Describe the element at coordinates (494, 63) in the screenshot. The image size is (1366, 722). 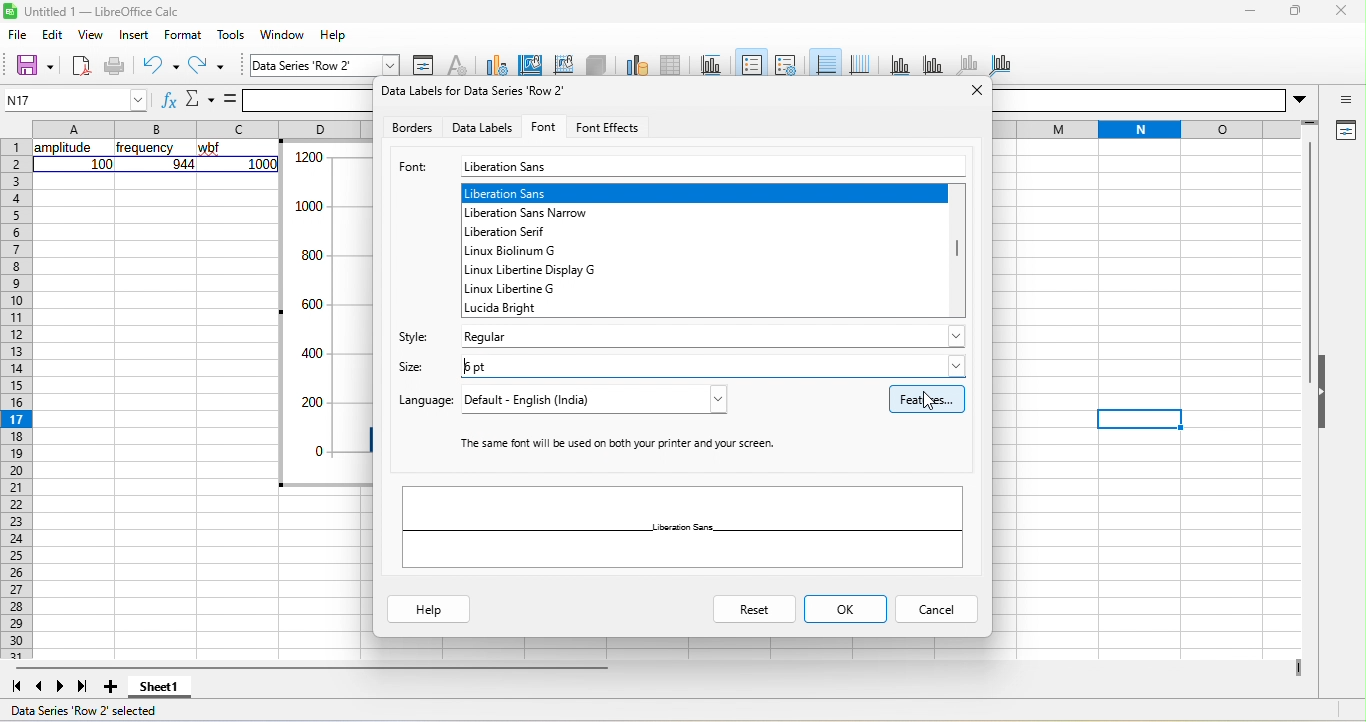
I see `chart type` at that location.